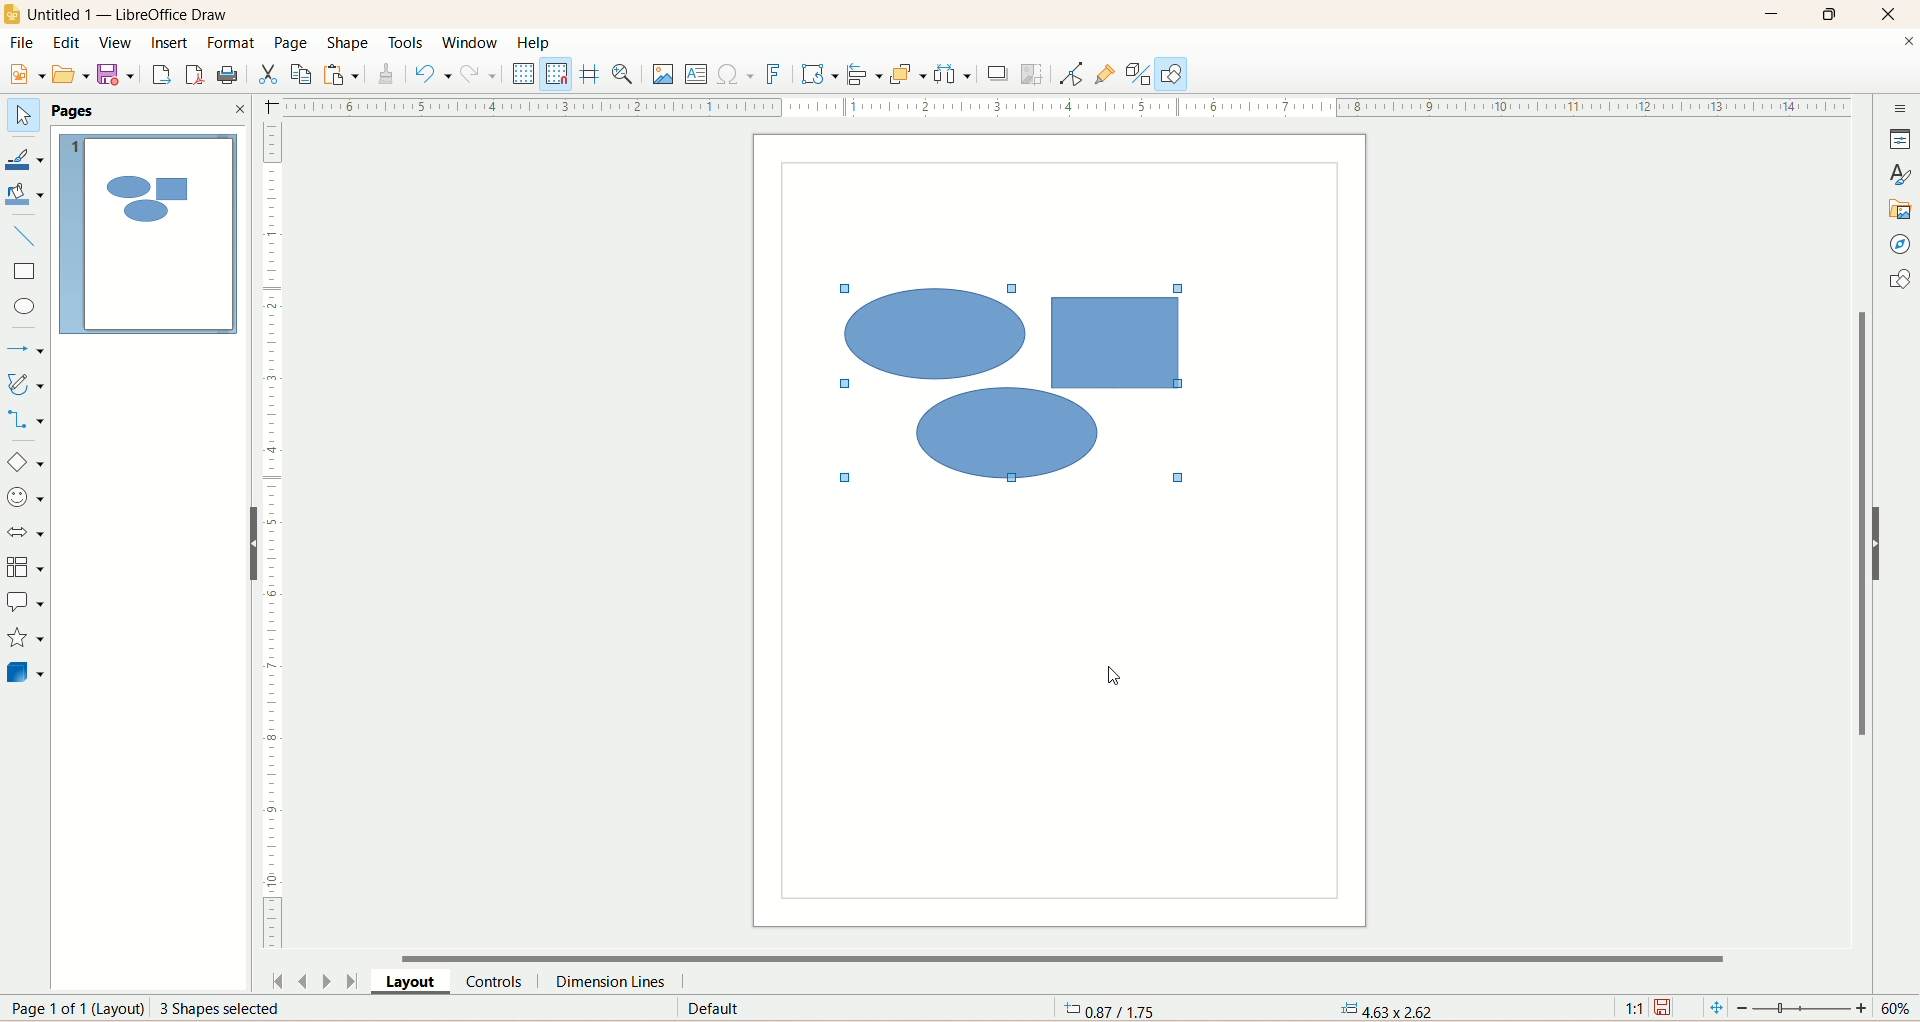  I want to click on export, so click(159, 75).